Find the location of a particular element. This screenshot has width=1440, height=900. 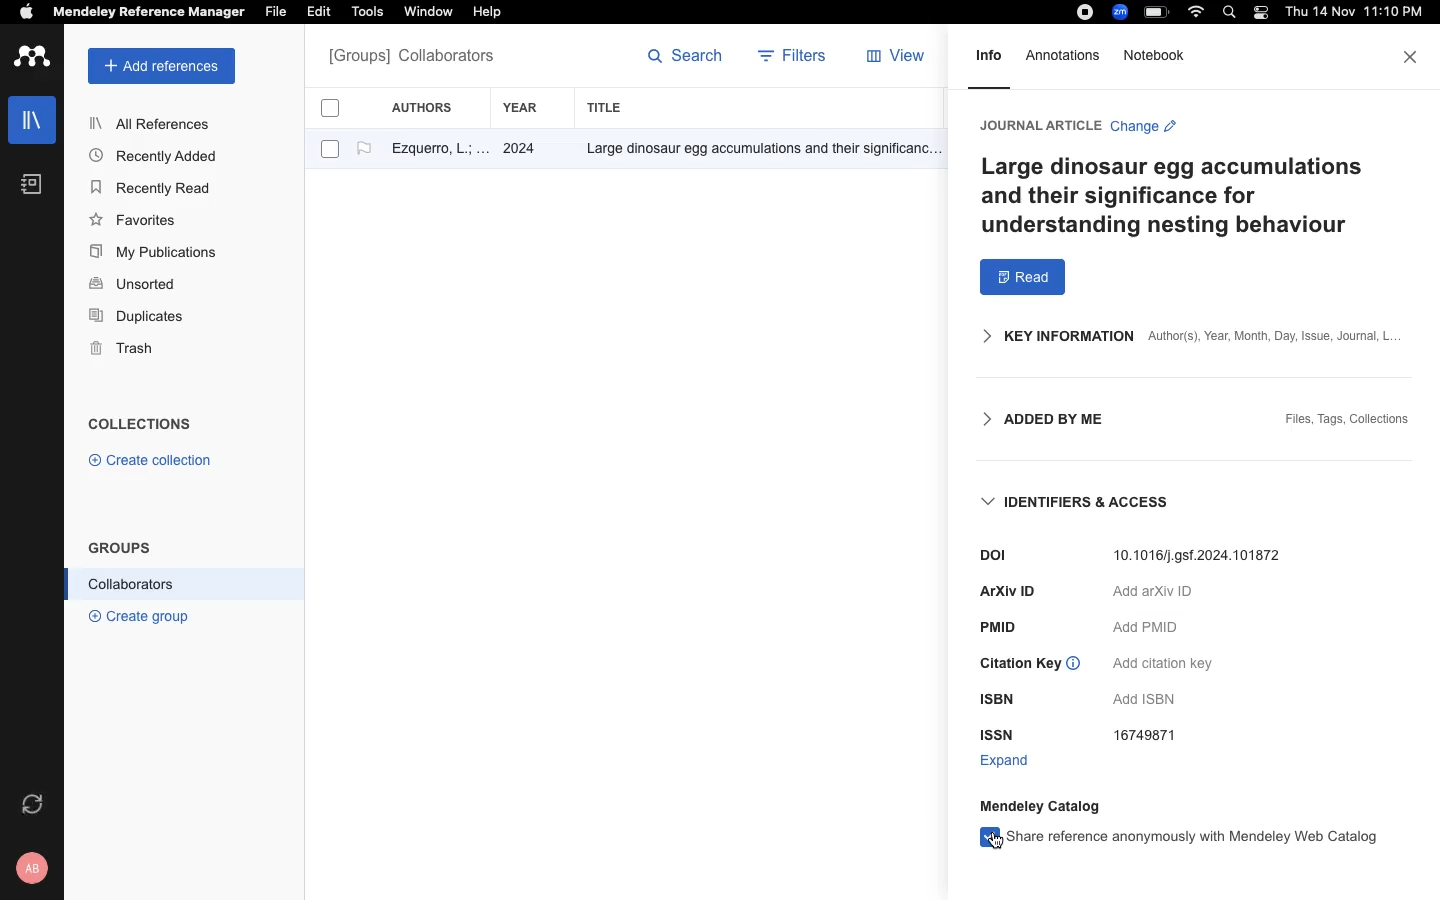

author is located at coordinates (431, 151).